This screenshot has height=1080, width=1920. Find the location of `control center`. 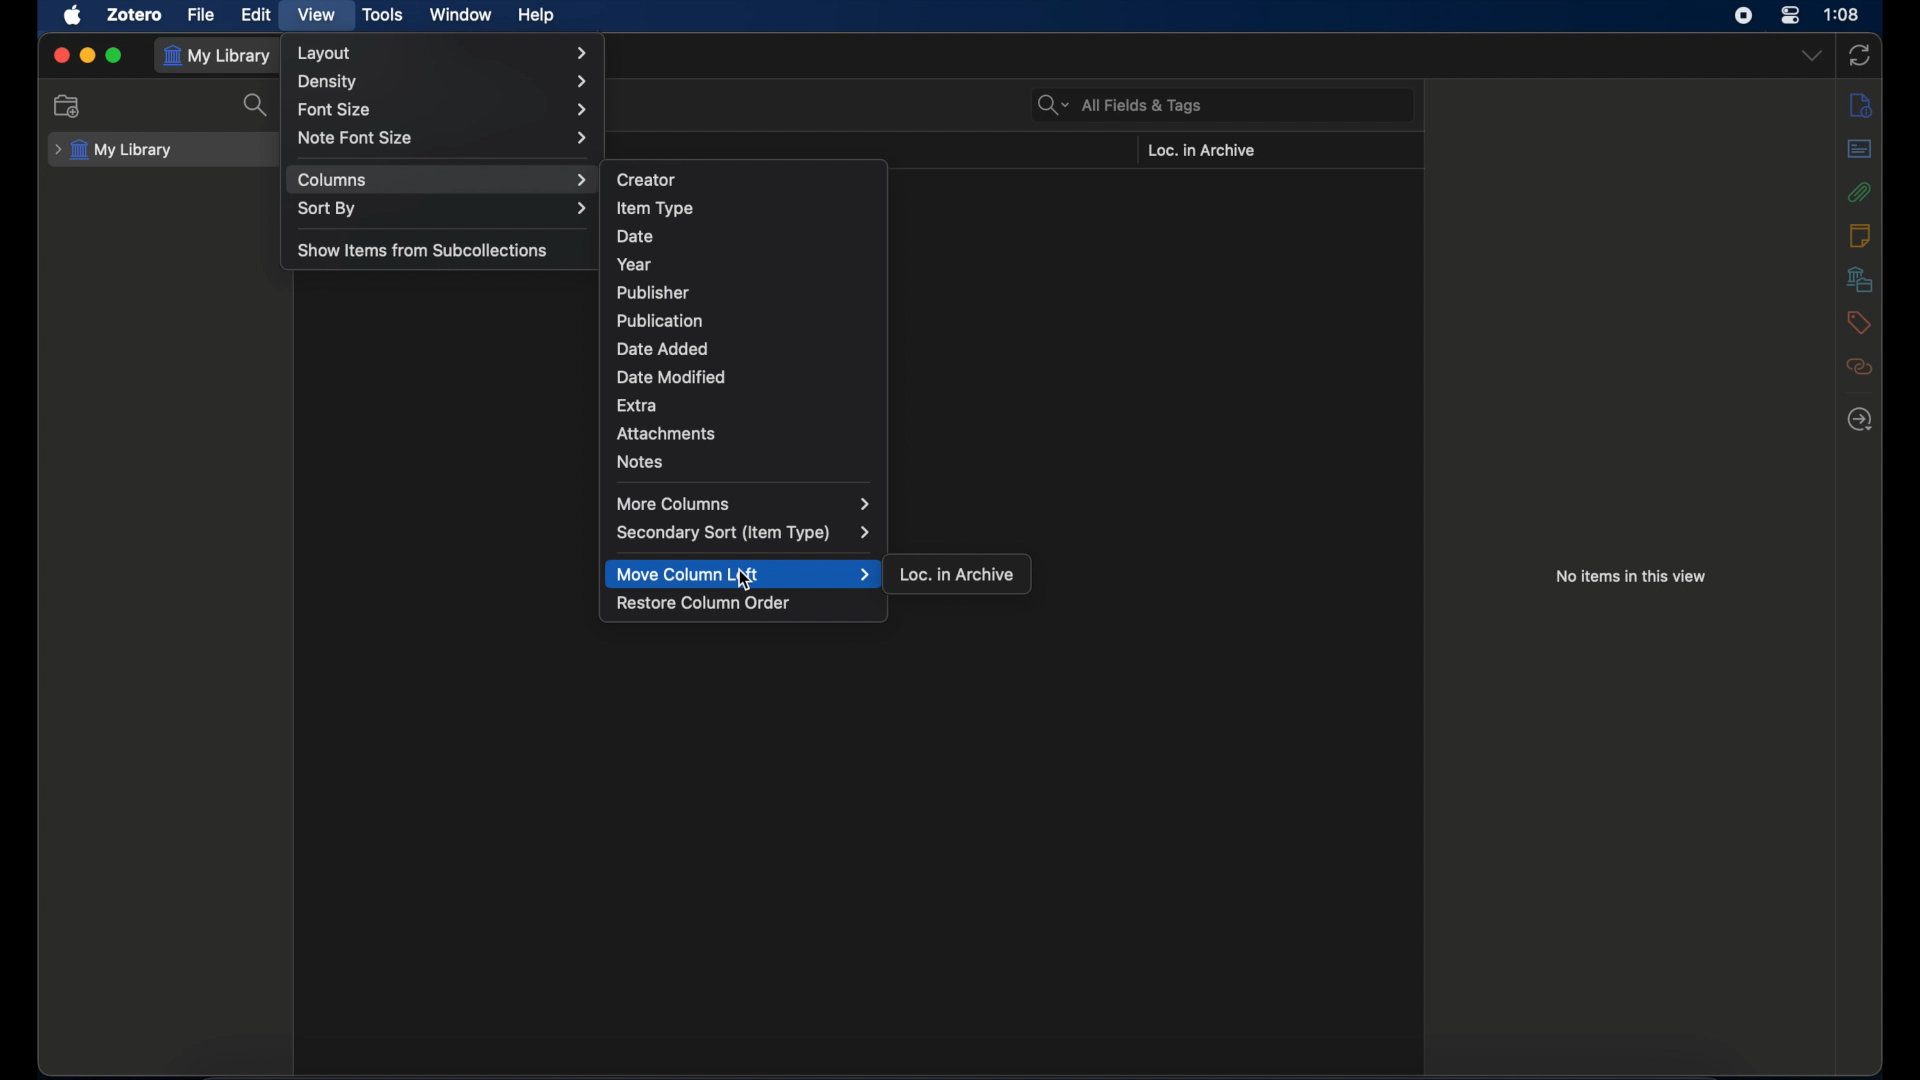

control center is located at coordinates (1790, 16).